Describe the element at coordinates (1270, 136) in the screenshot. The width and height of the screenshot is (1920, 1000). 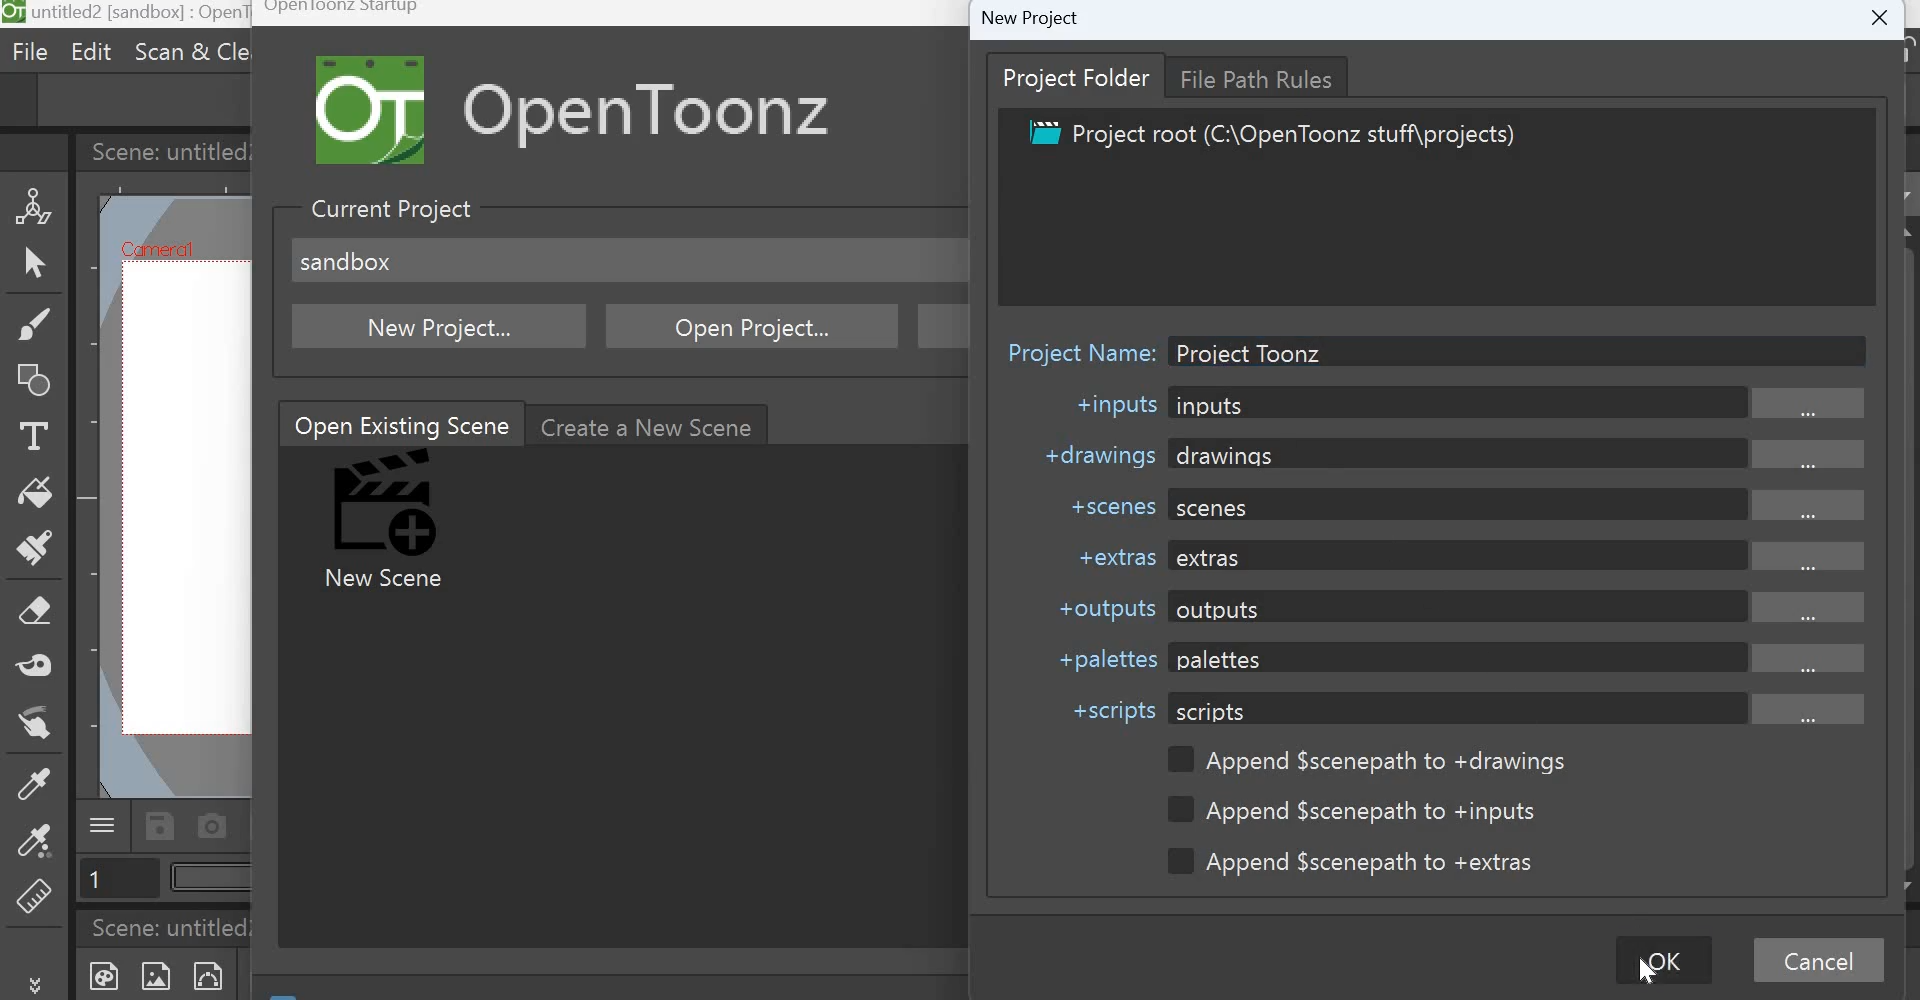
I see `Project root (C:\OpenToonz stuff\projects` at that location.